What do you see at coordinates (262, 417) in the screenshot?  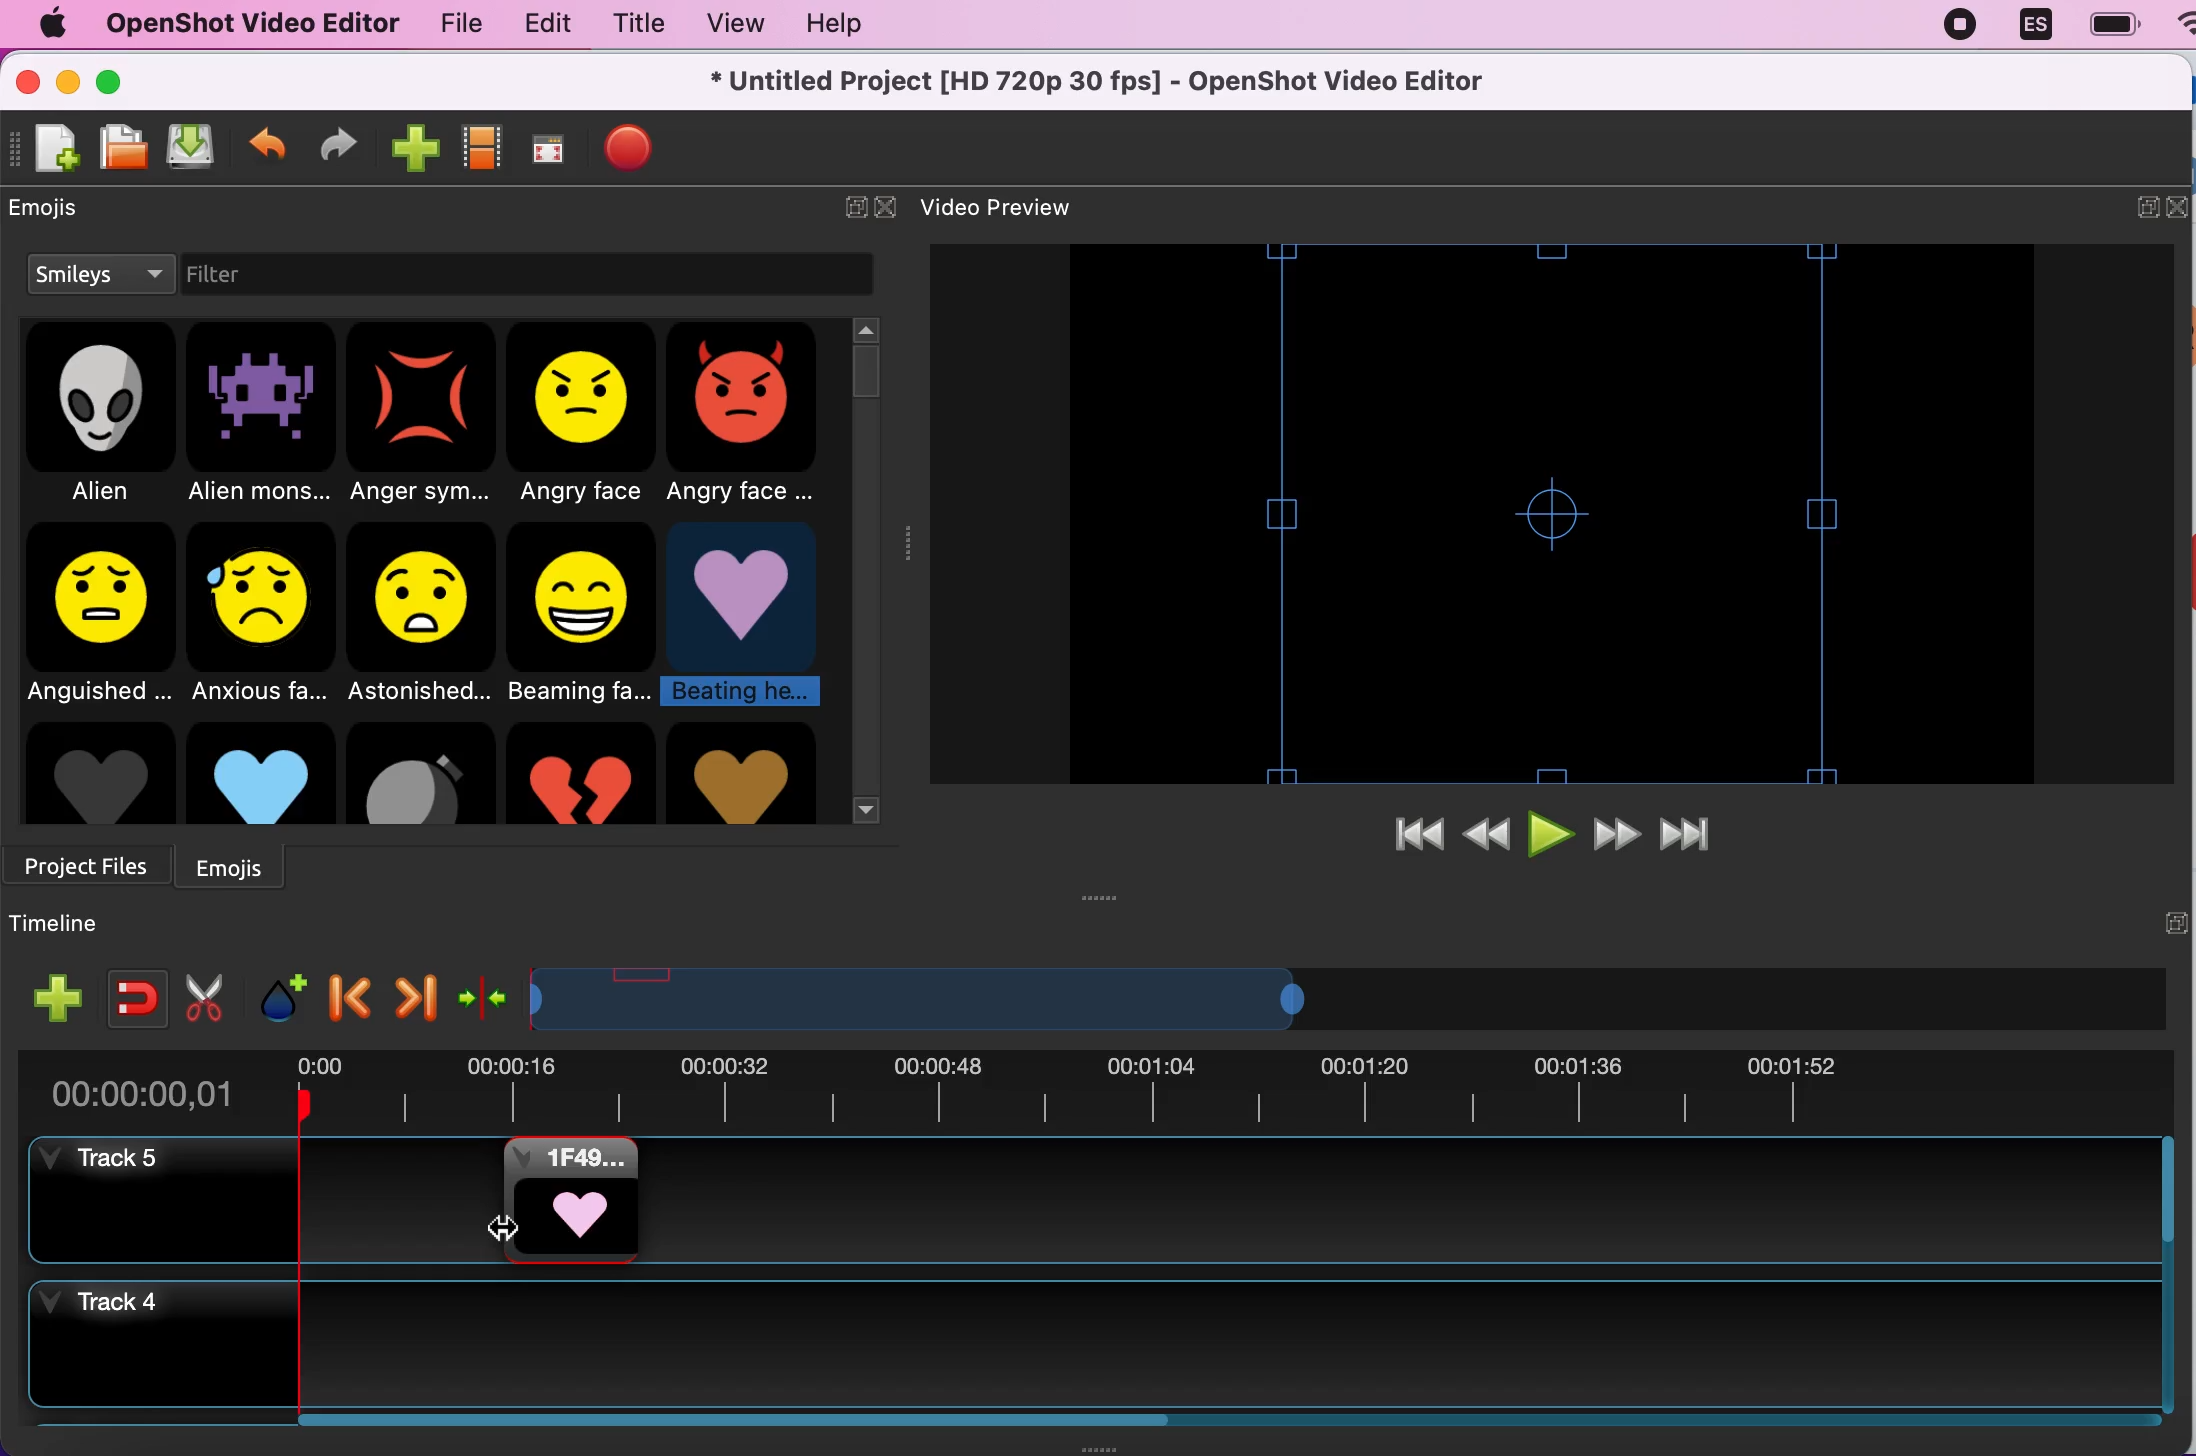 I see `alien monster` at bounding box center [262, 417].